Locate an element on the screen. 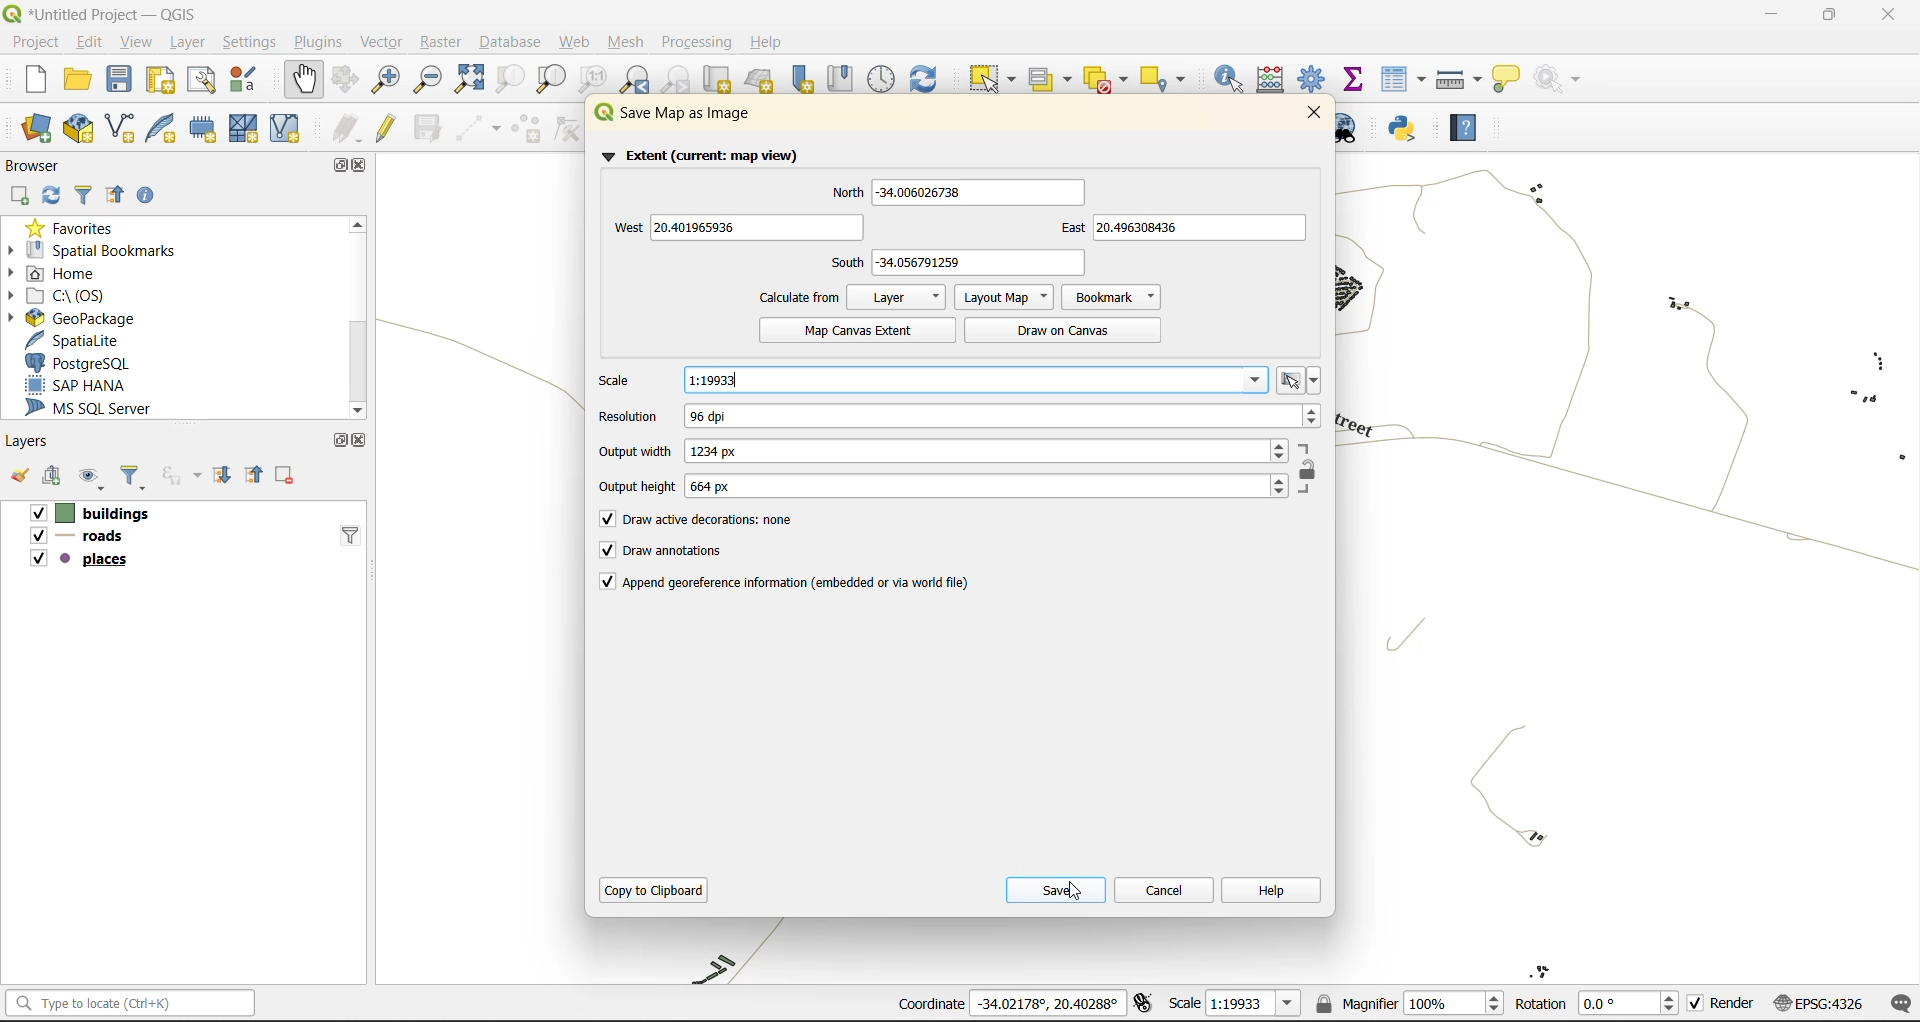  no action is located at coordinates (1562, 79).